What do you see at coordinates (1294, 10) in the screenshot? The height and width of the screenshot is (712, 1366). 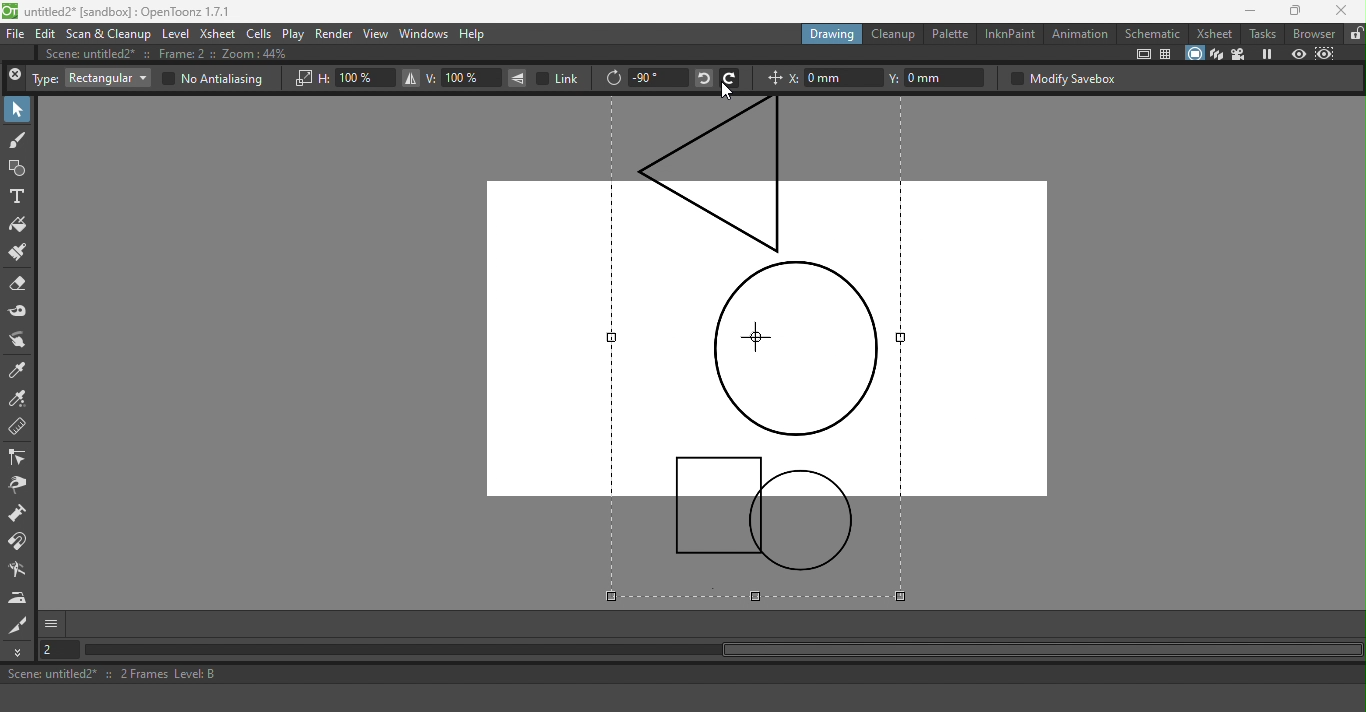 I see `Maximize` at bounding box center [1294, 10].